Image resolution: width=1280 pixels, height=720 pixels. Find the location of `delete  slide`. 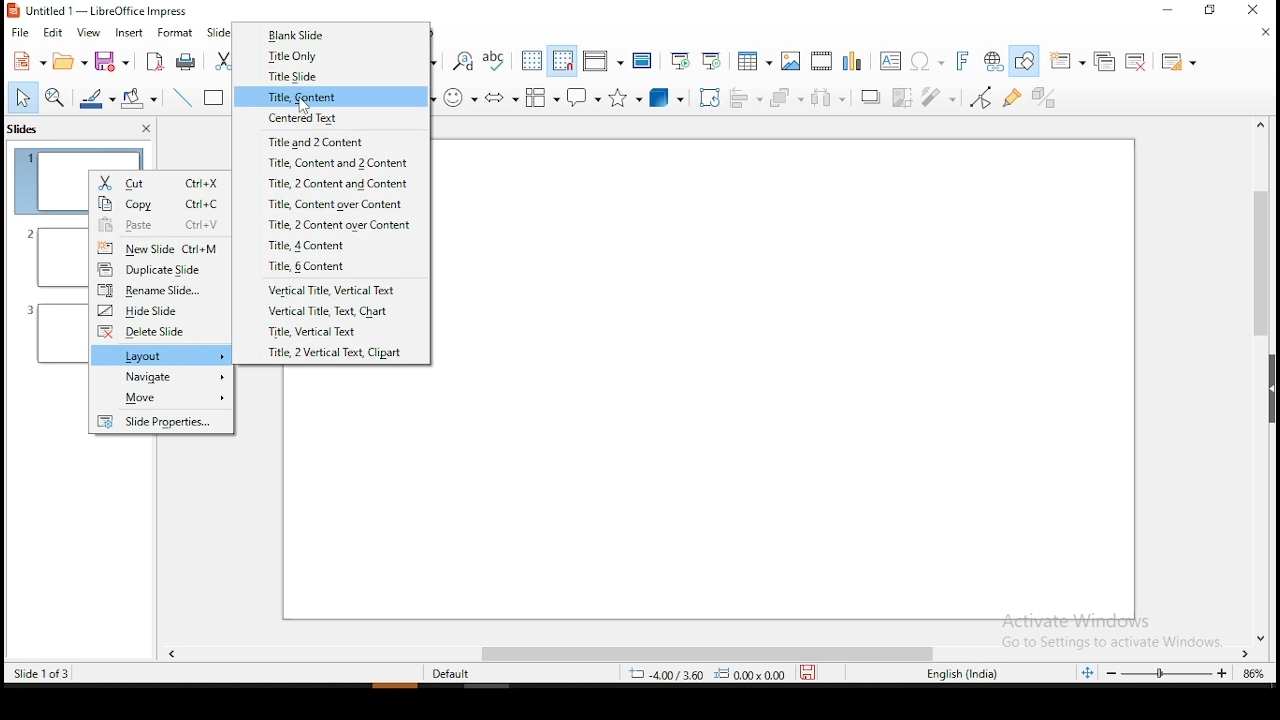

delete  slide is located at coordinates (1140, 62).